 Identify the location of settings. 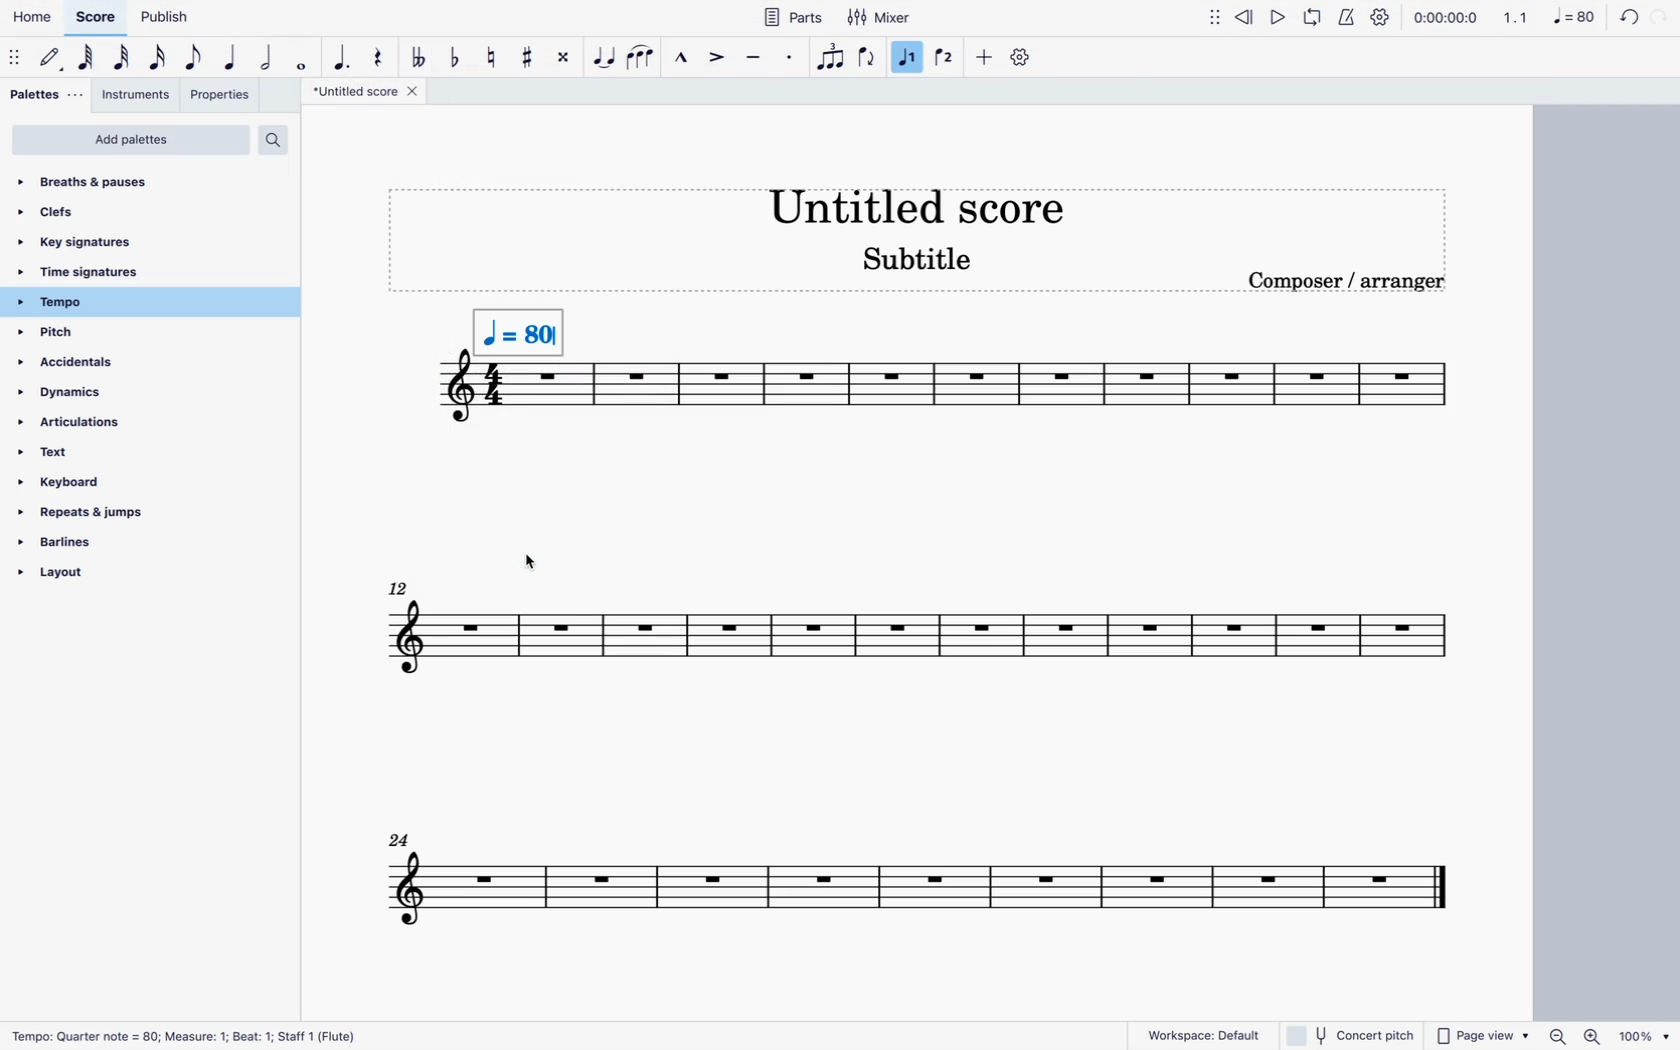
(1380, 17).